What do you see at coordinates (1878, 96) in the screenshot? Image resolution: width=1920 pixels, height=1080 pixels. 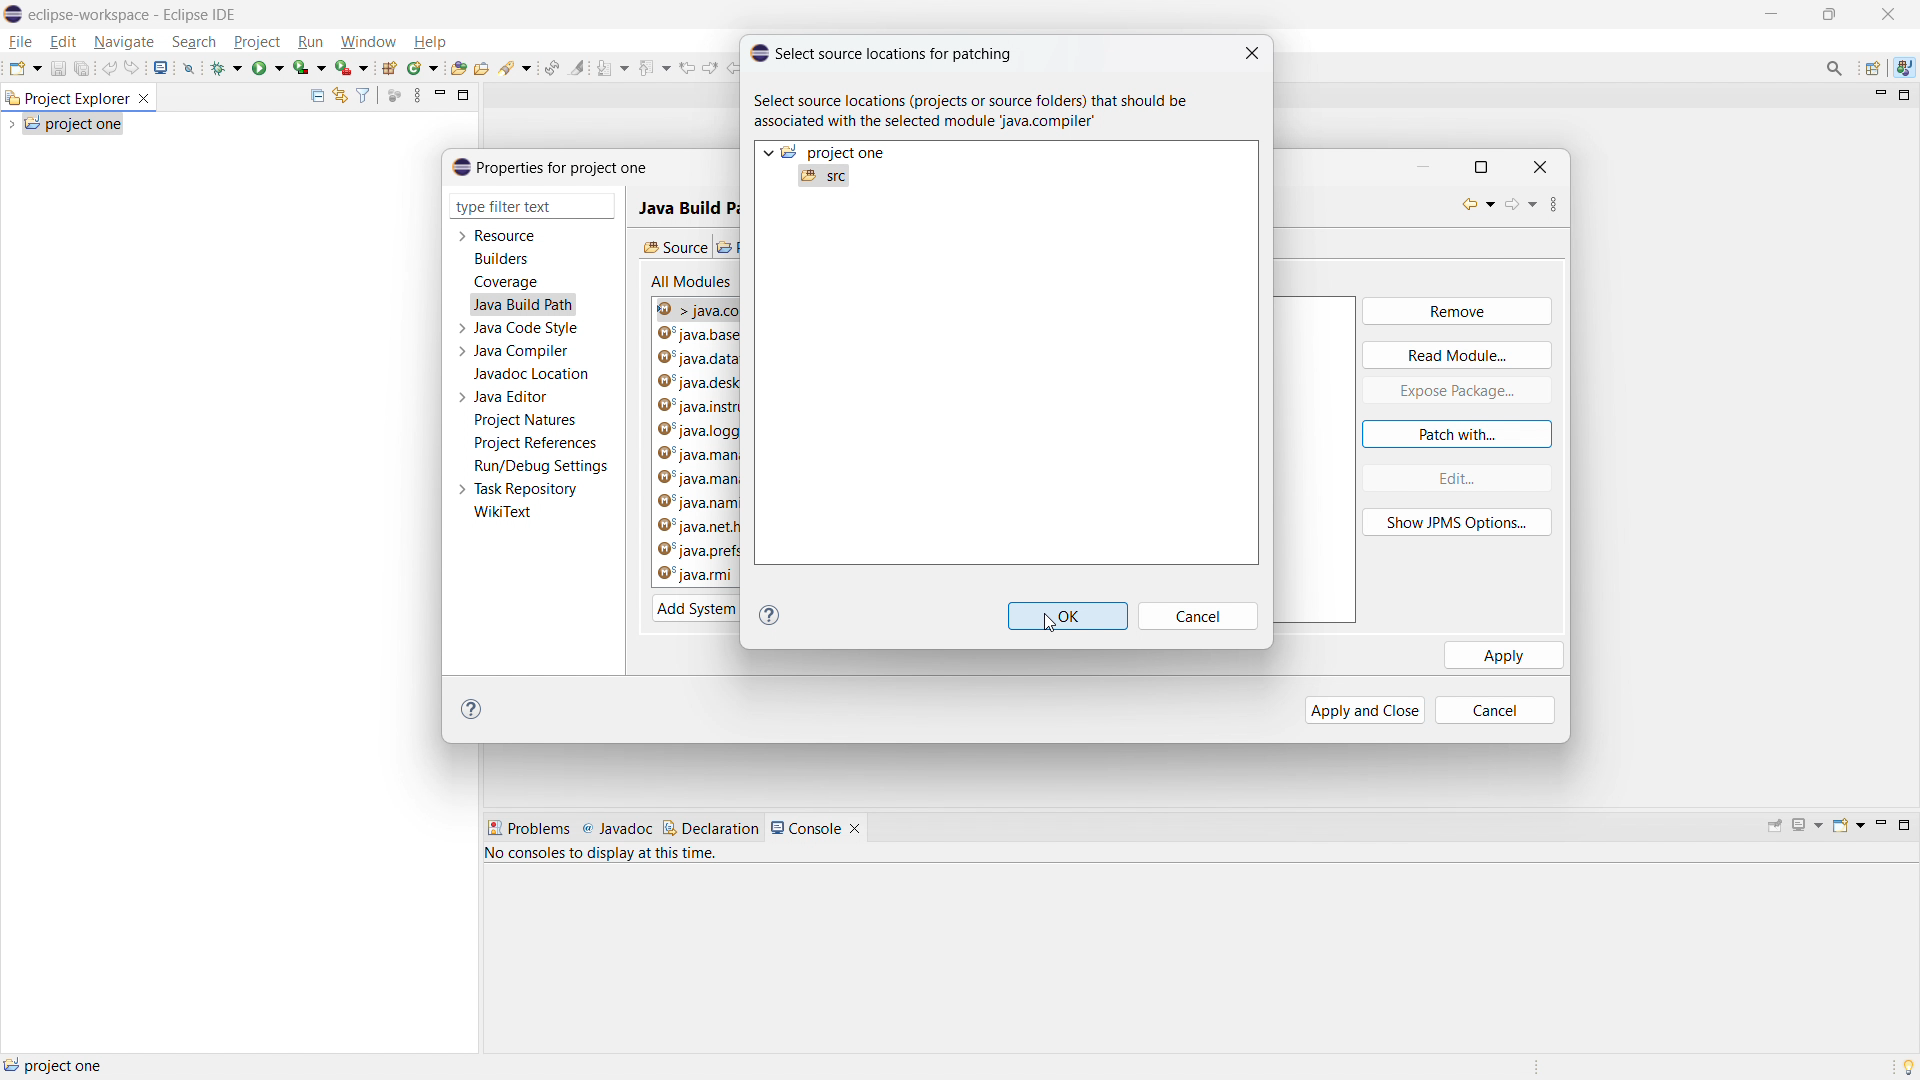 I see `minimize` at bounding box center [1878, 96].